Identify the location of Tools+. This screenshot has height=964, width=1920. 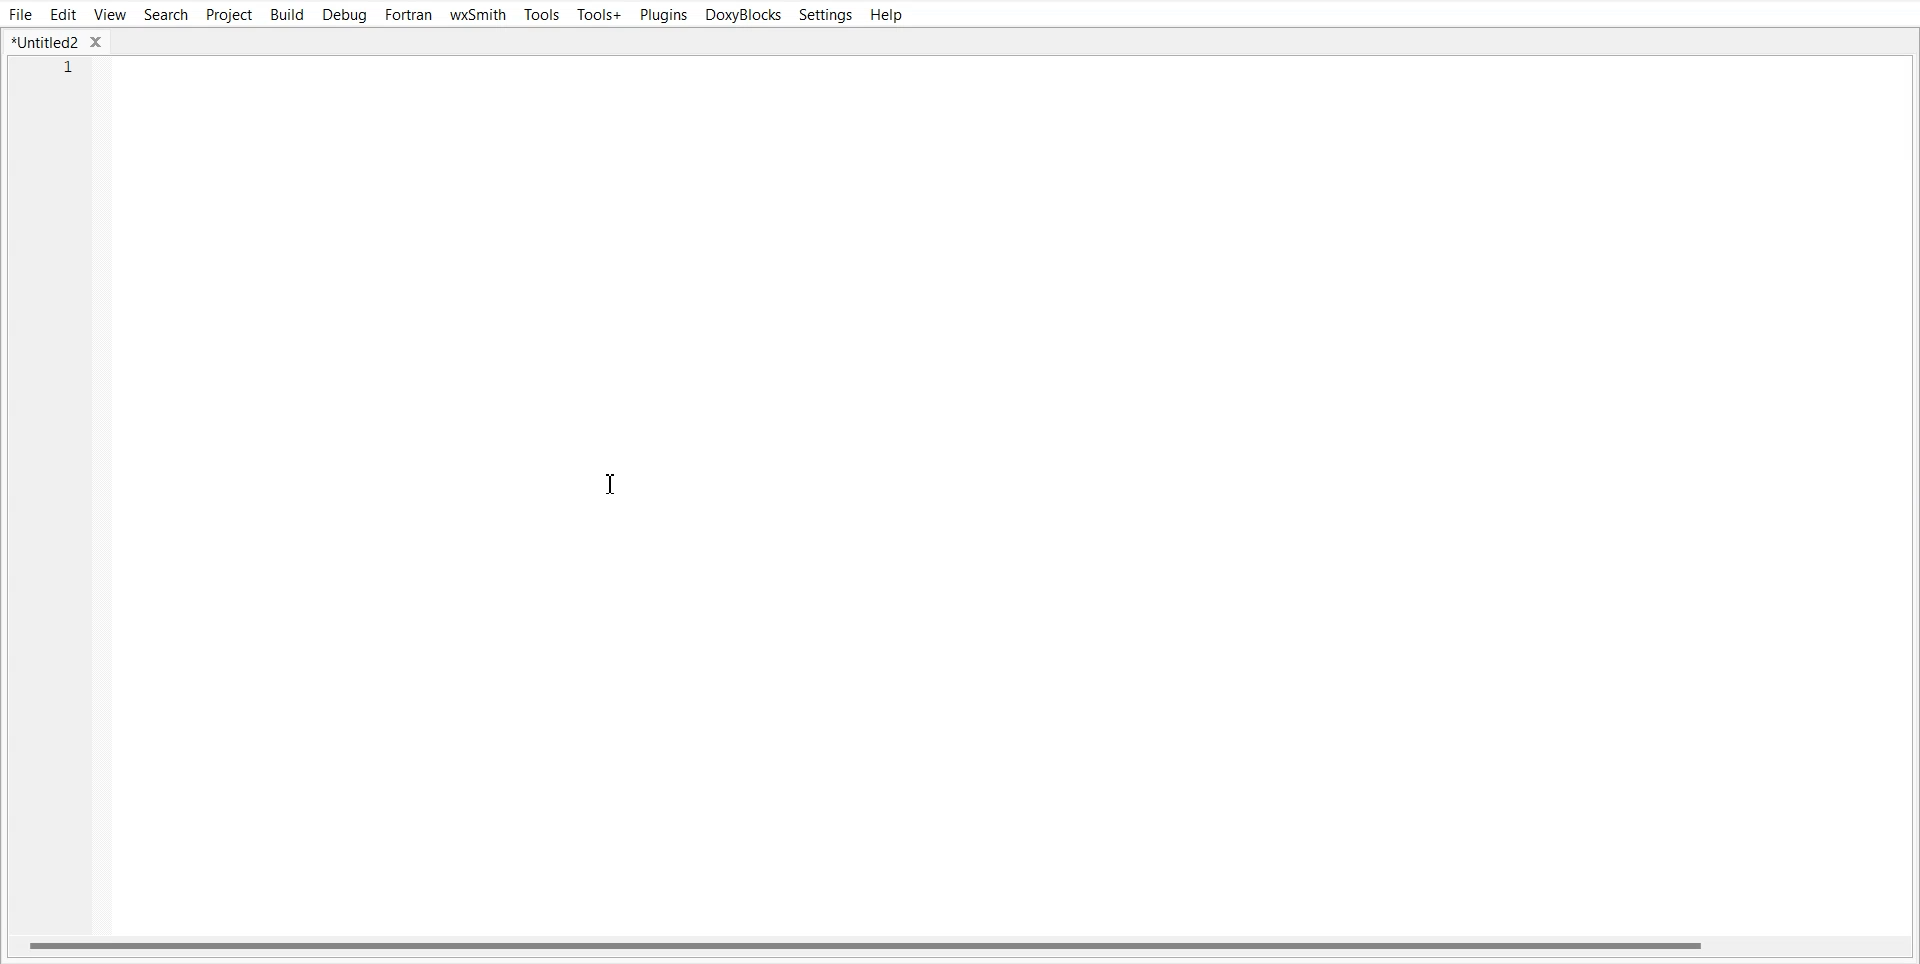
(599, 15).